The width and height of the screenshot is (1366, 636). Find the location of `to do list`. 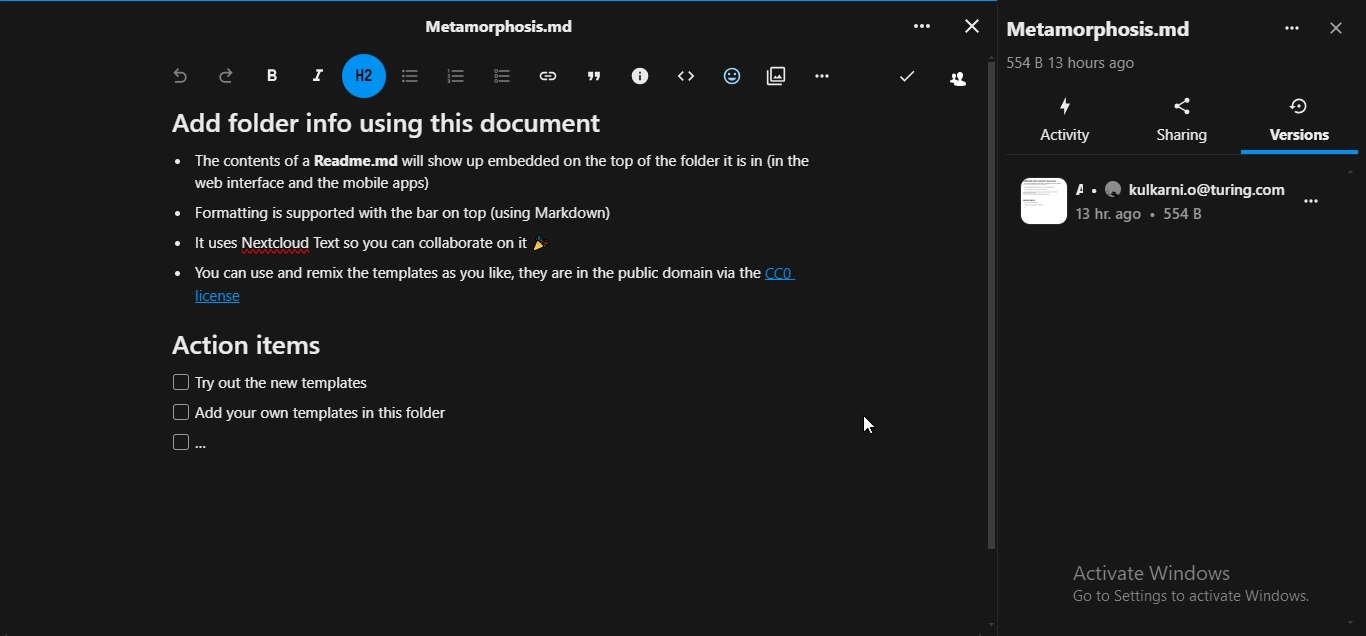

to do list is located at coordinates (494, 74).